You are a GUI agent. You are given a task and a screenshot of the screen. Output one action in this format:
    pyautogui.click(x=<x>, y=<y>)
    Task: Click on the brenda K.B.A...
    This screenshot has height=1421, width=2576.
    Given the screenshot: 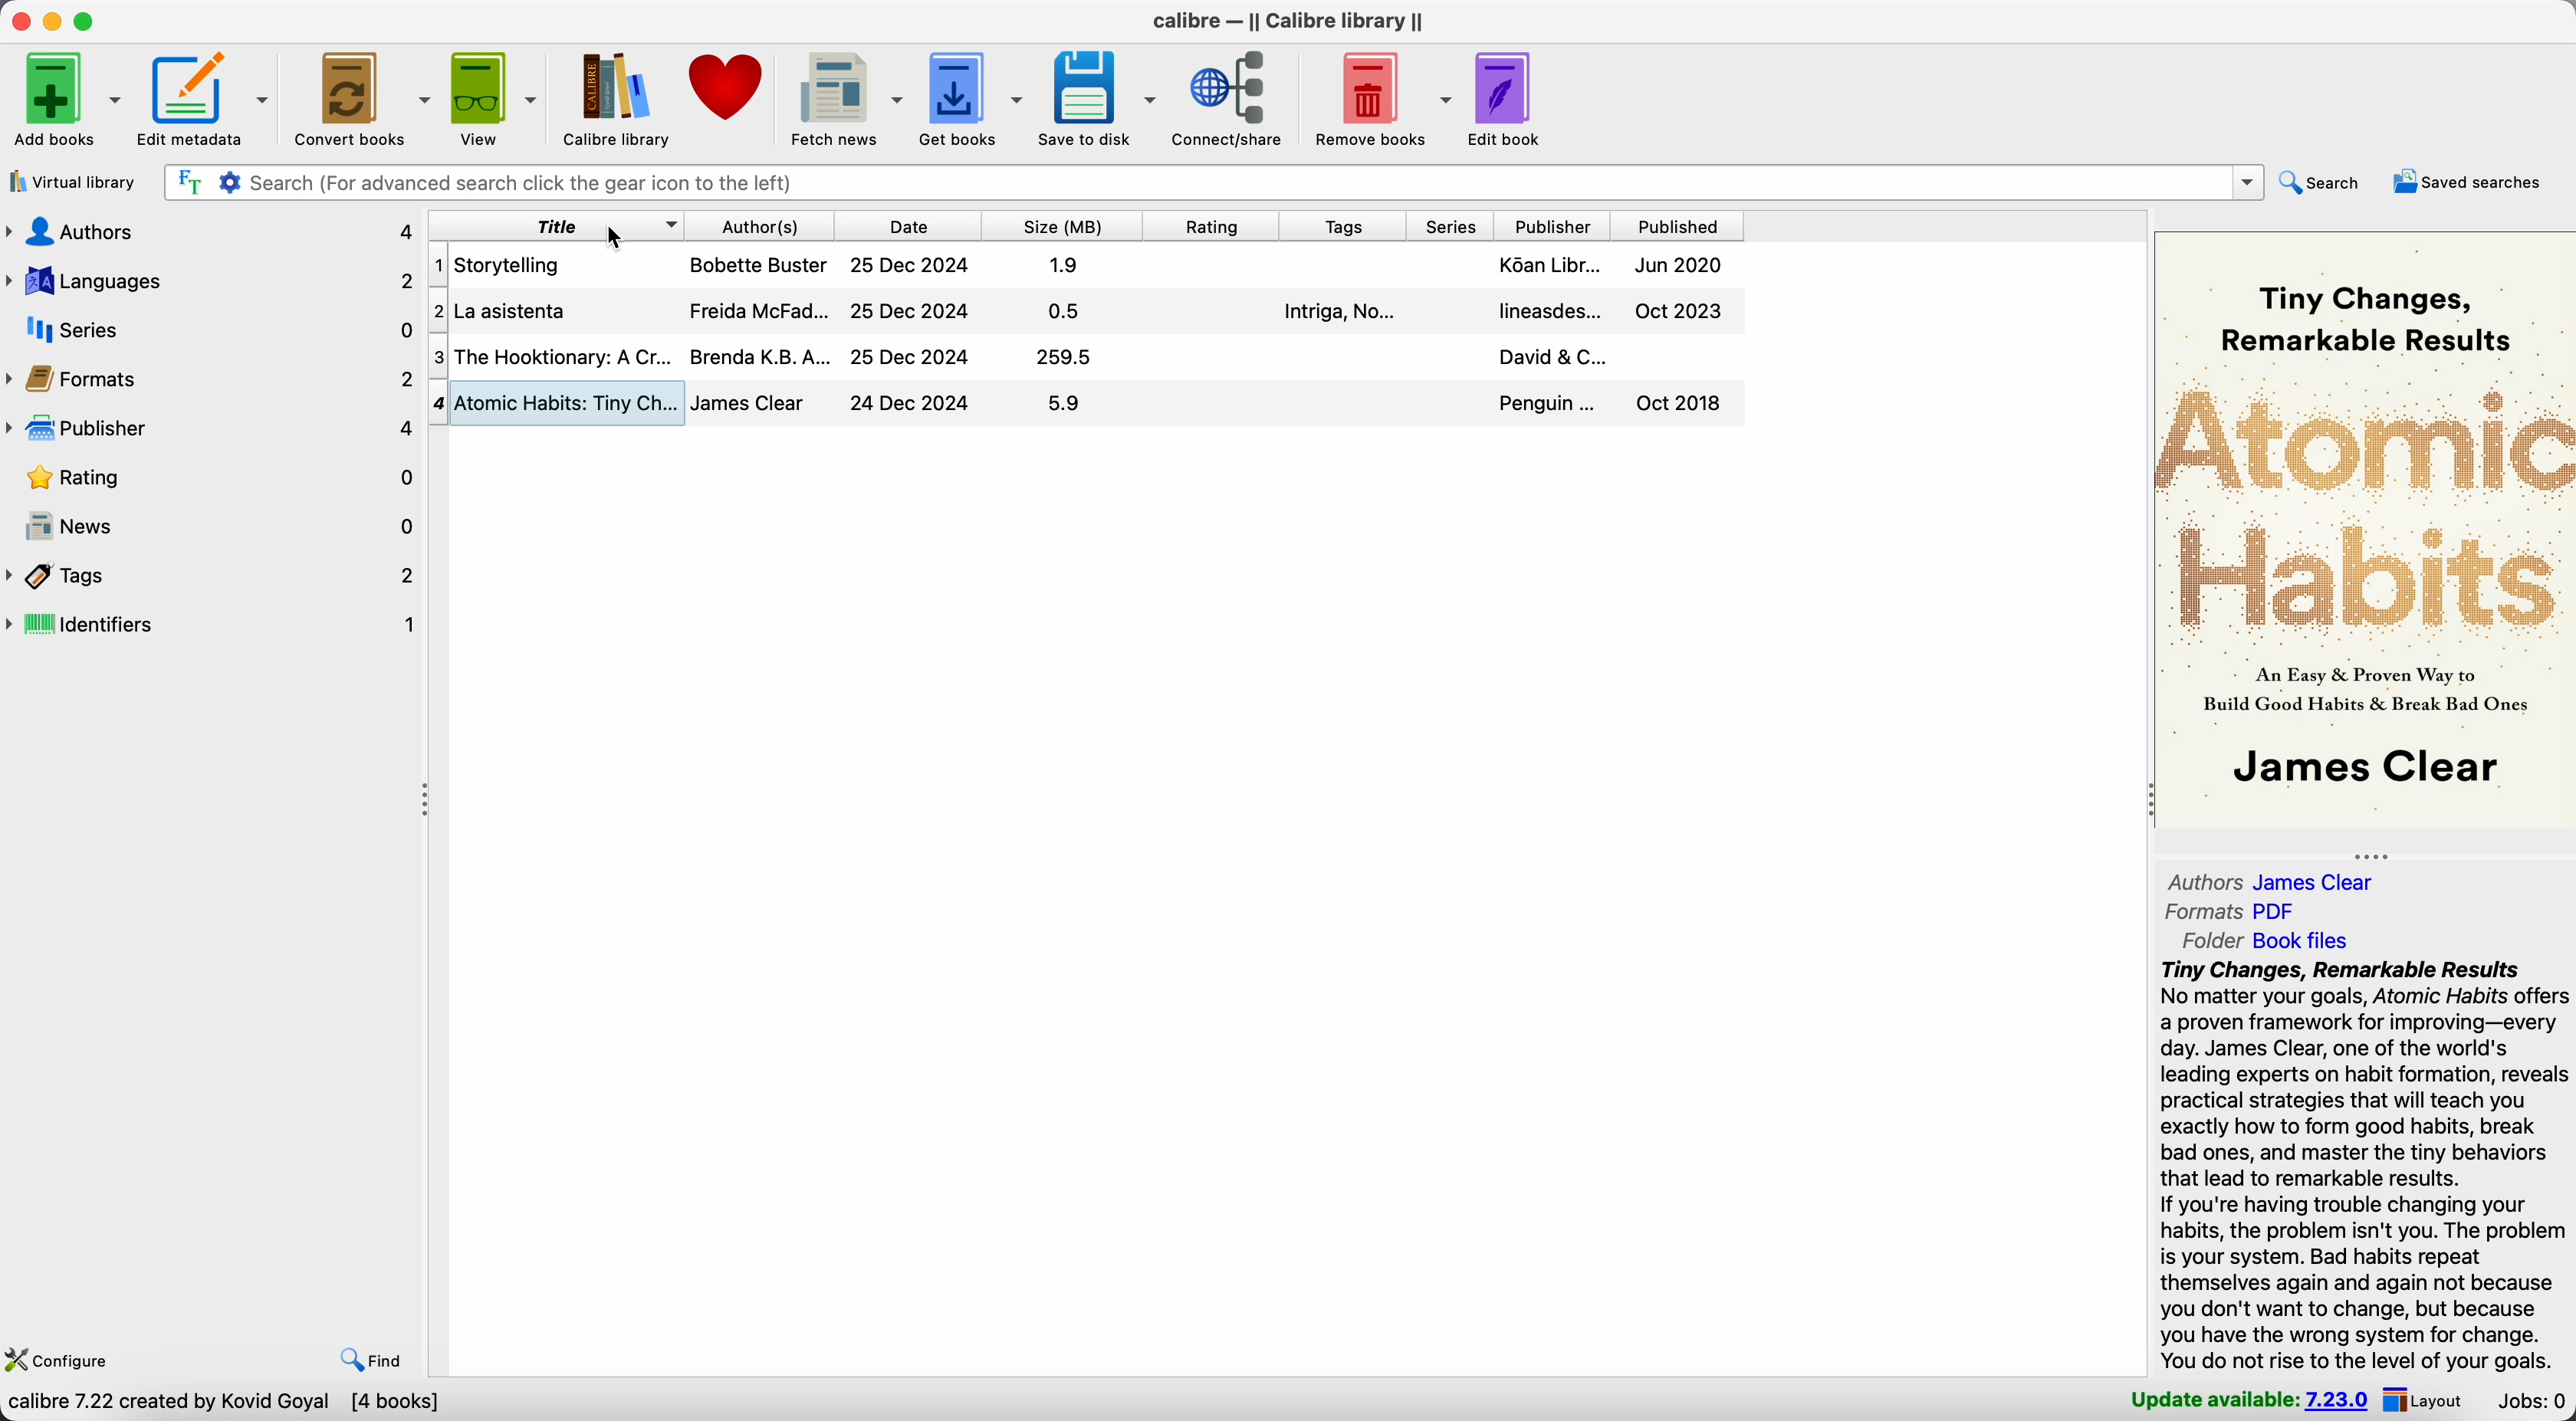 What is the action you would take?
    pyautogui.click(x=762, y=353)
    